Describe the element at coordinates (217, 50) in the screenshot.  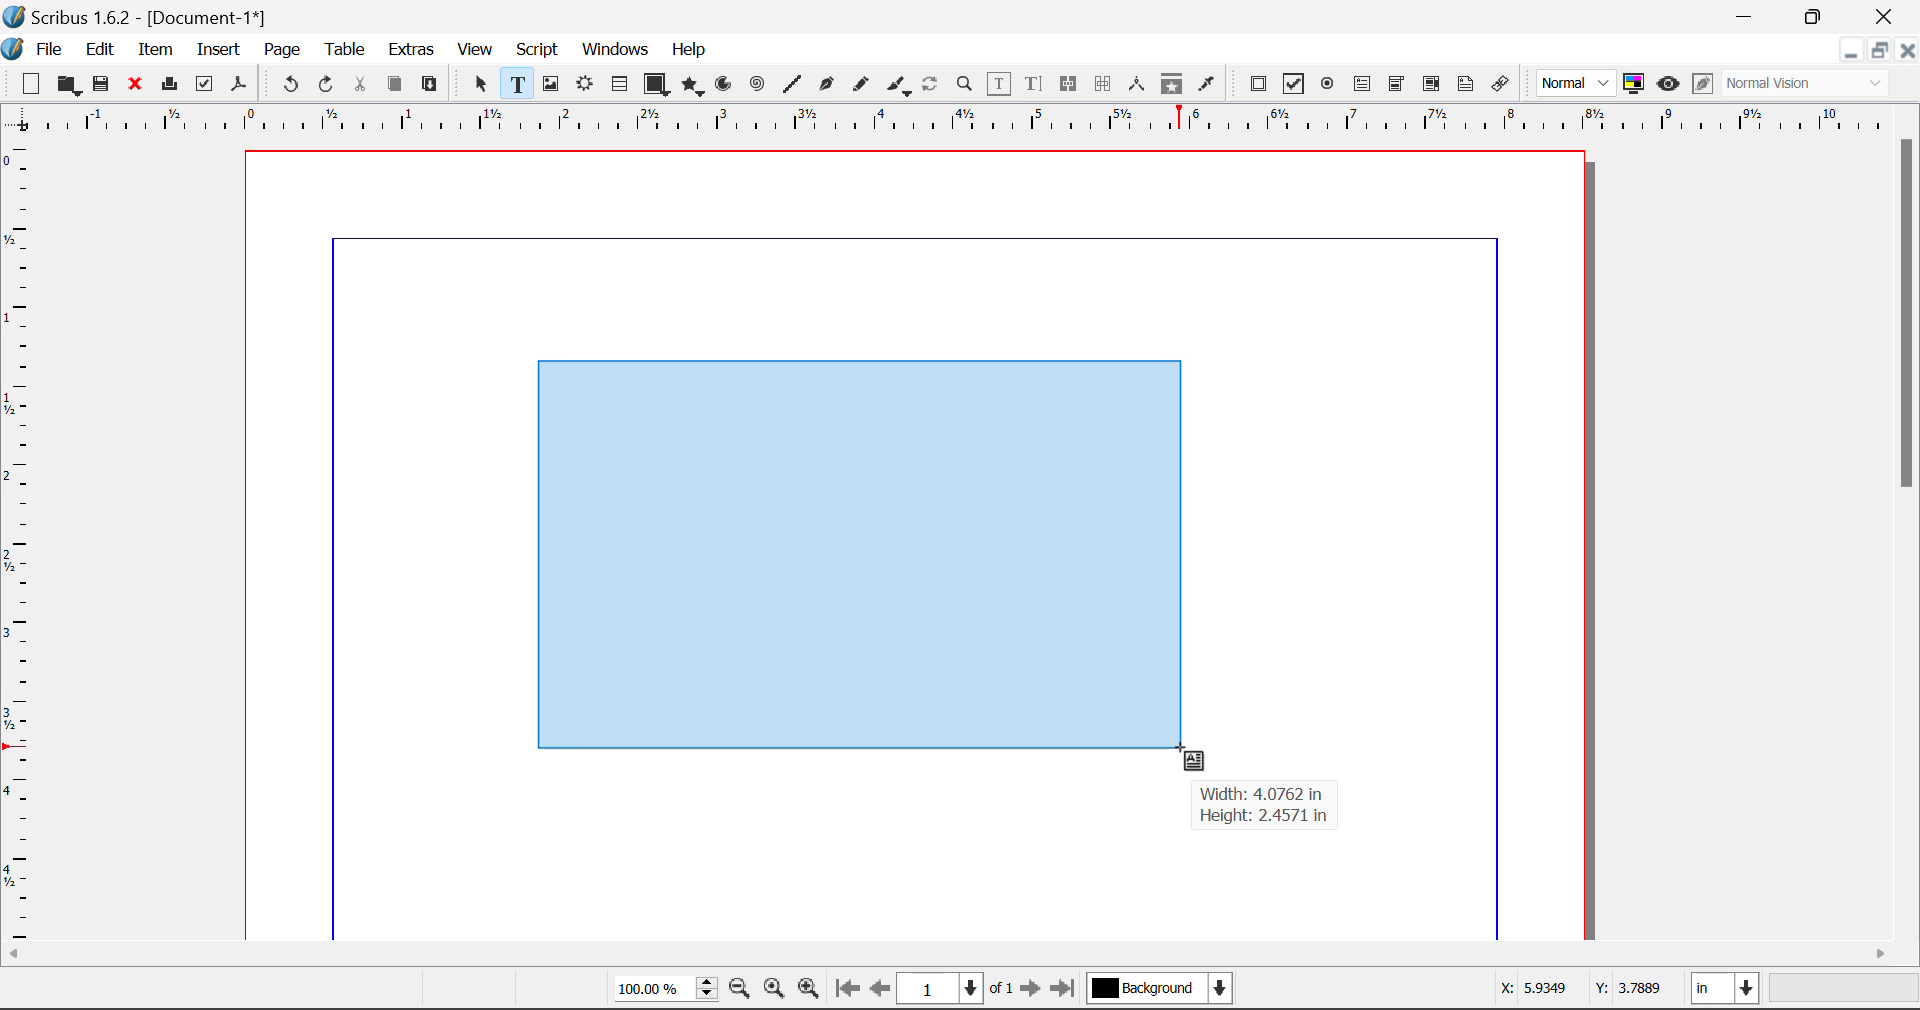
I see `Insert` at that location.